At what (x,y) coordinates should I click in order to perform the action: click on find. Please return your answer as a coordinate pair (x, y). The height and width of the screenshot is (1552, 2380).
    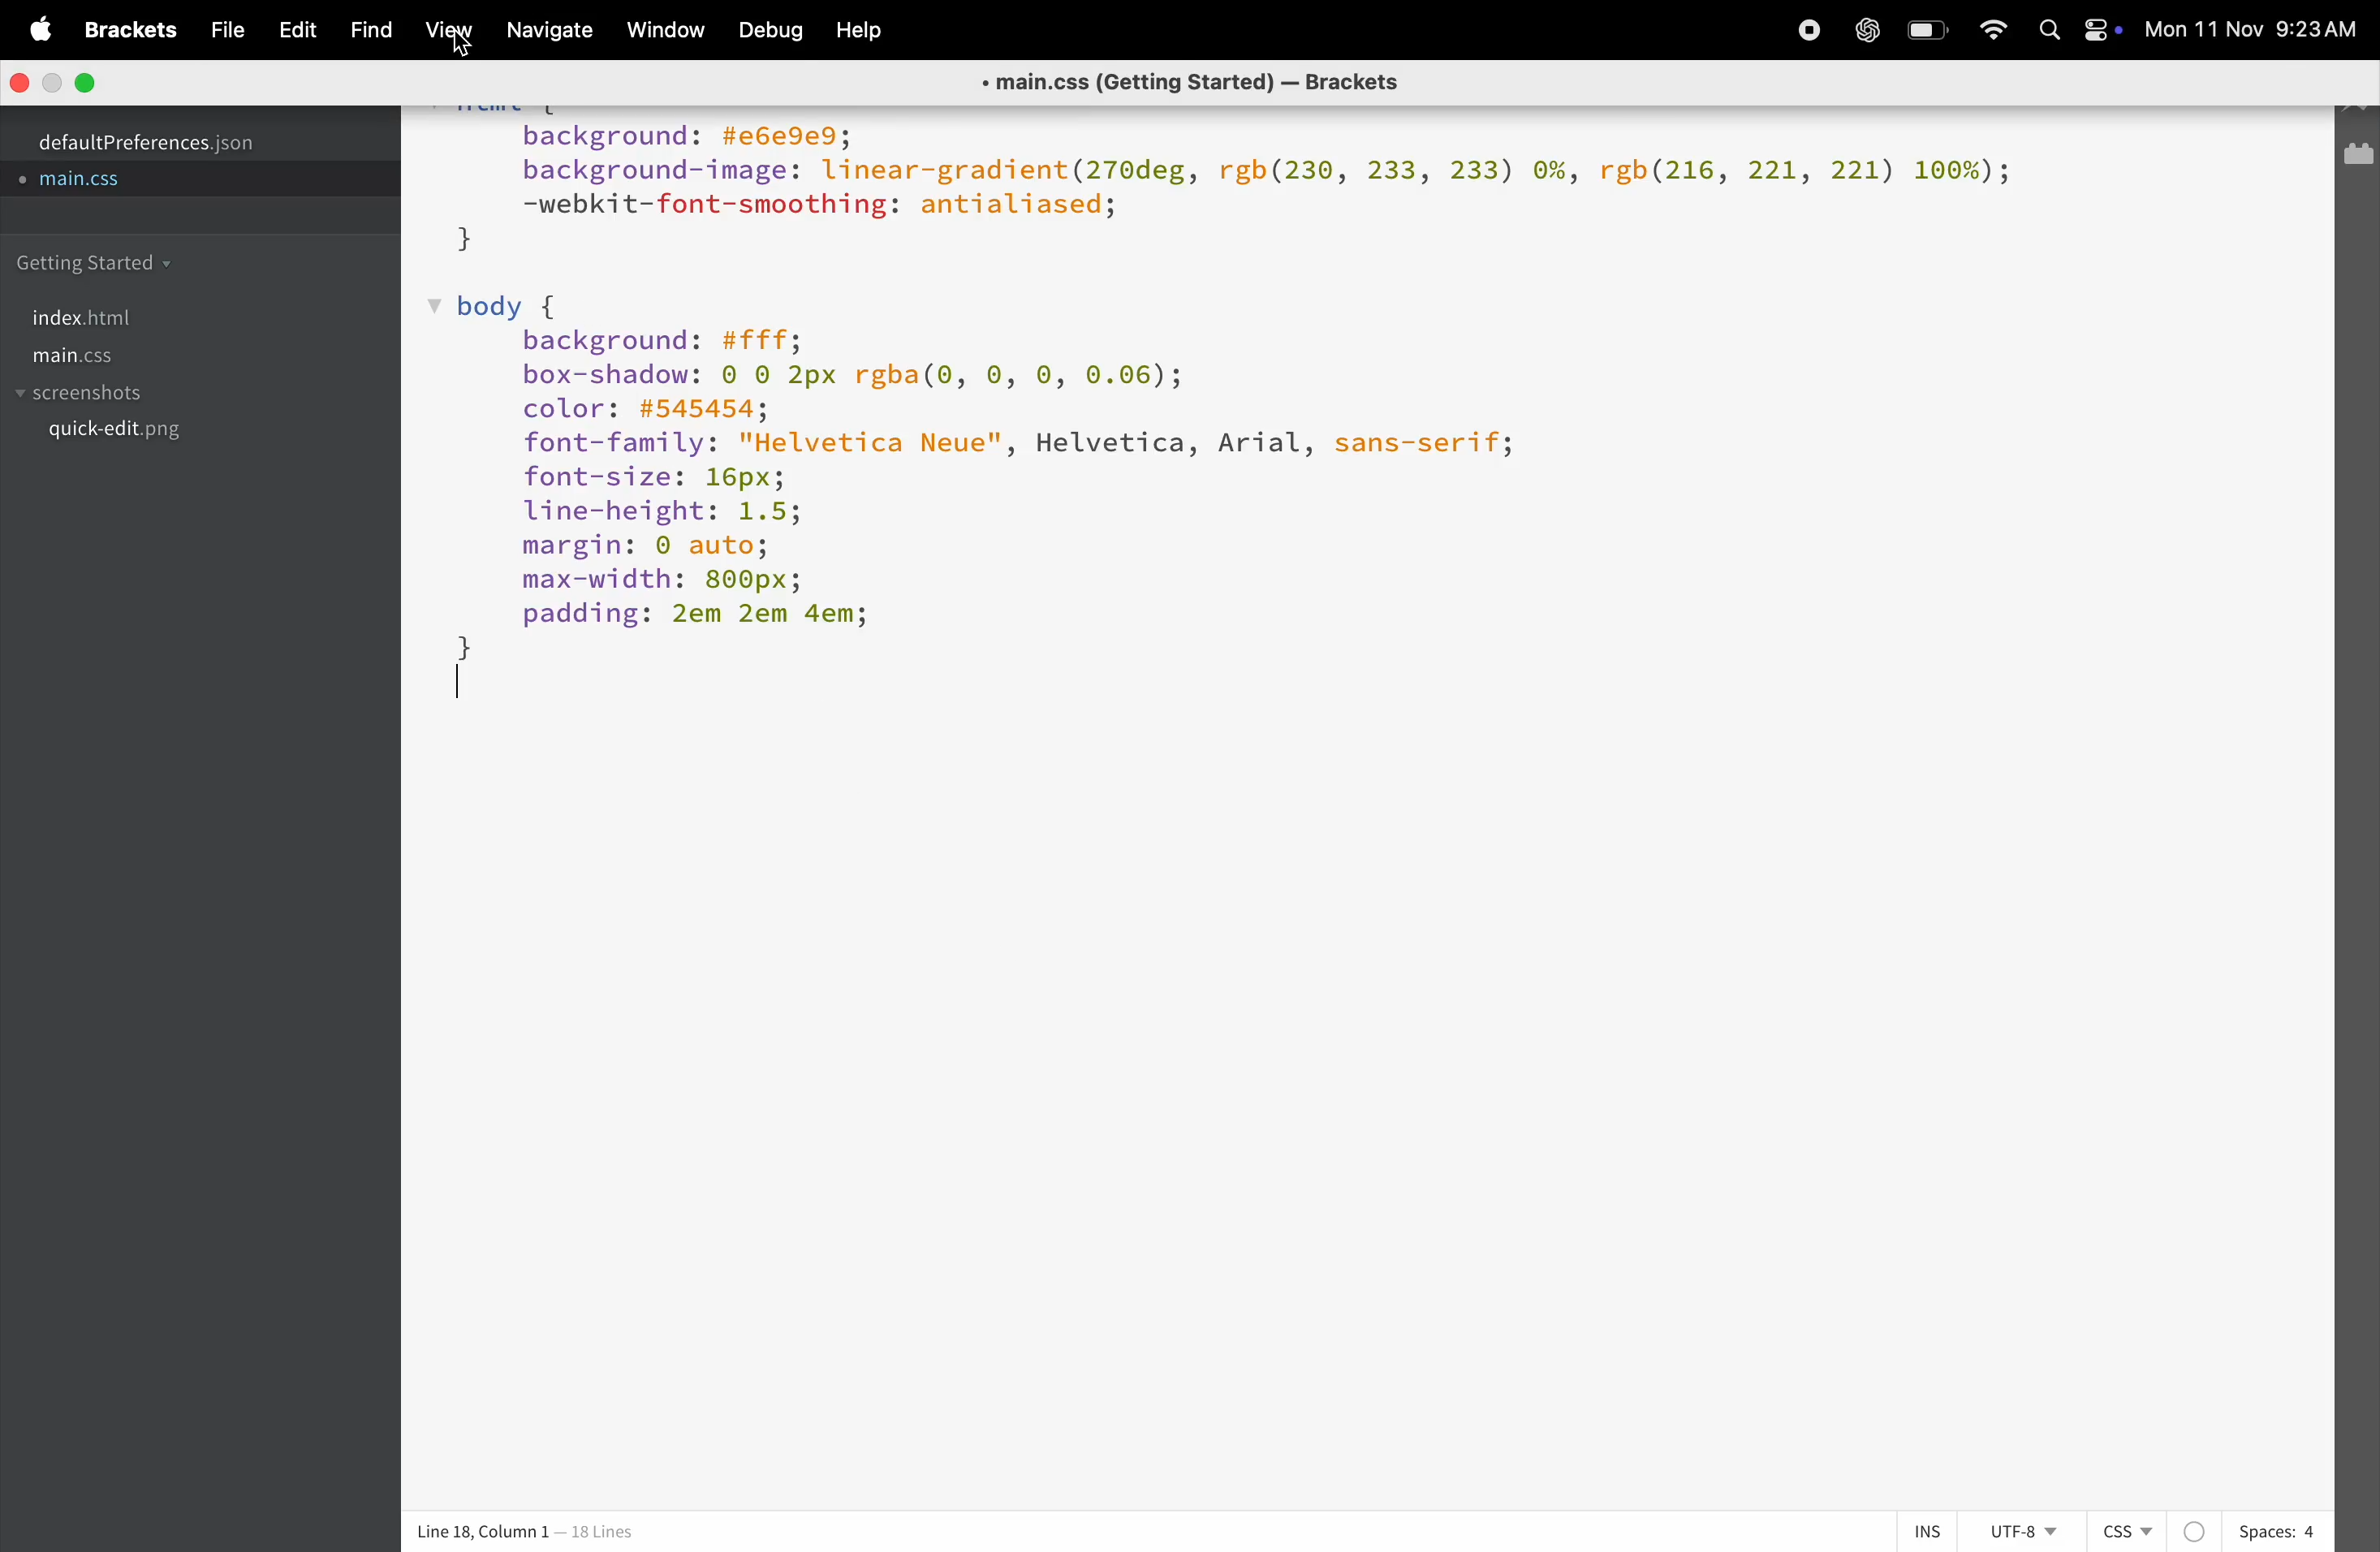
    Looking at the image, I should click on (366, 31).